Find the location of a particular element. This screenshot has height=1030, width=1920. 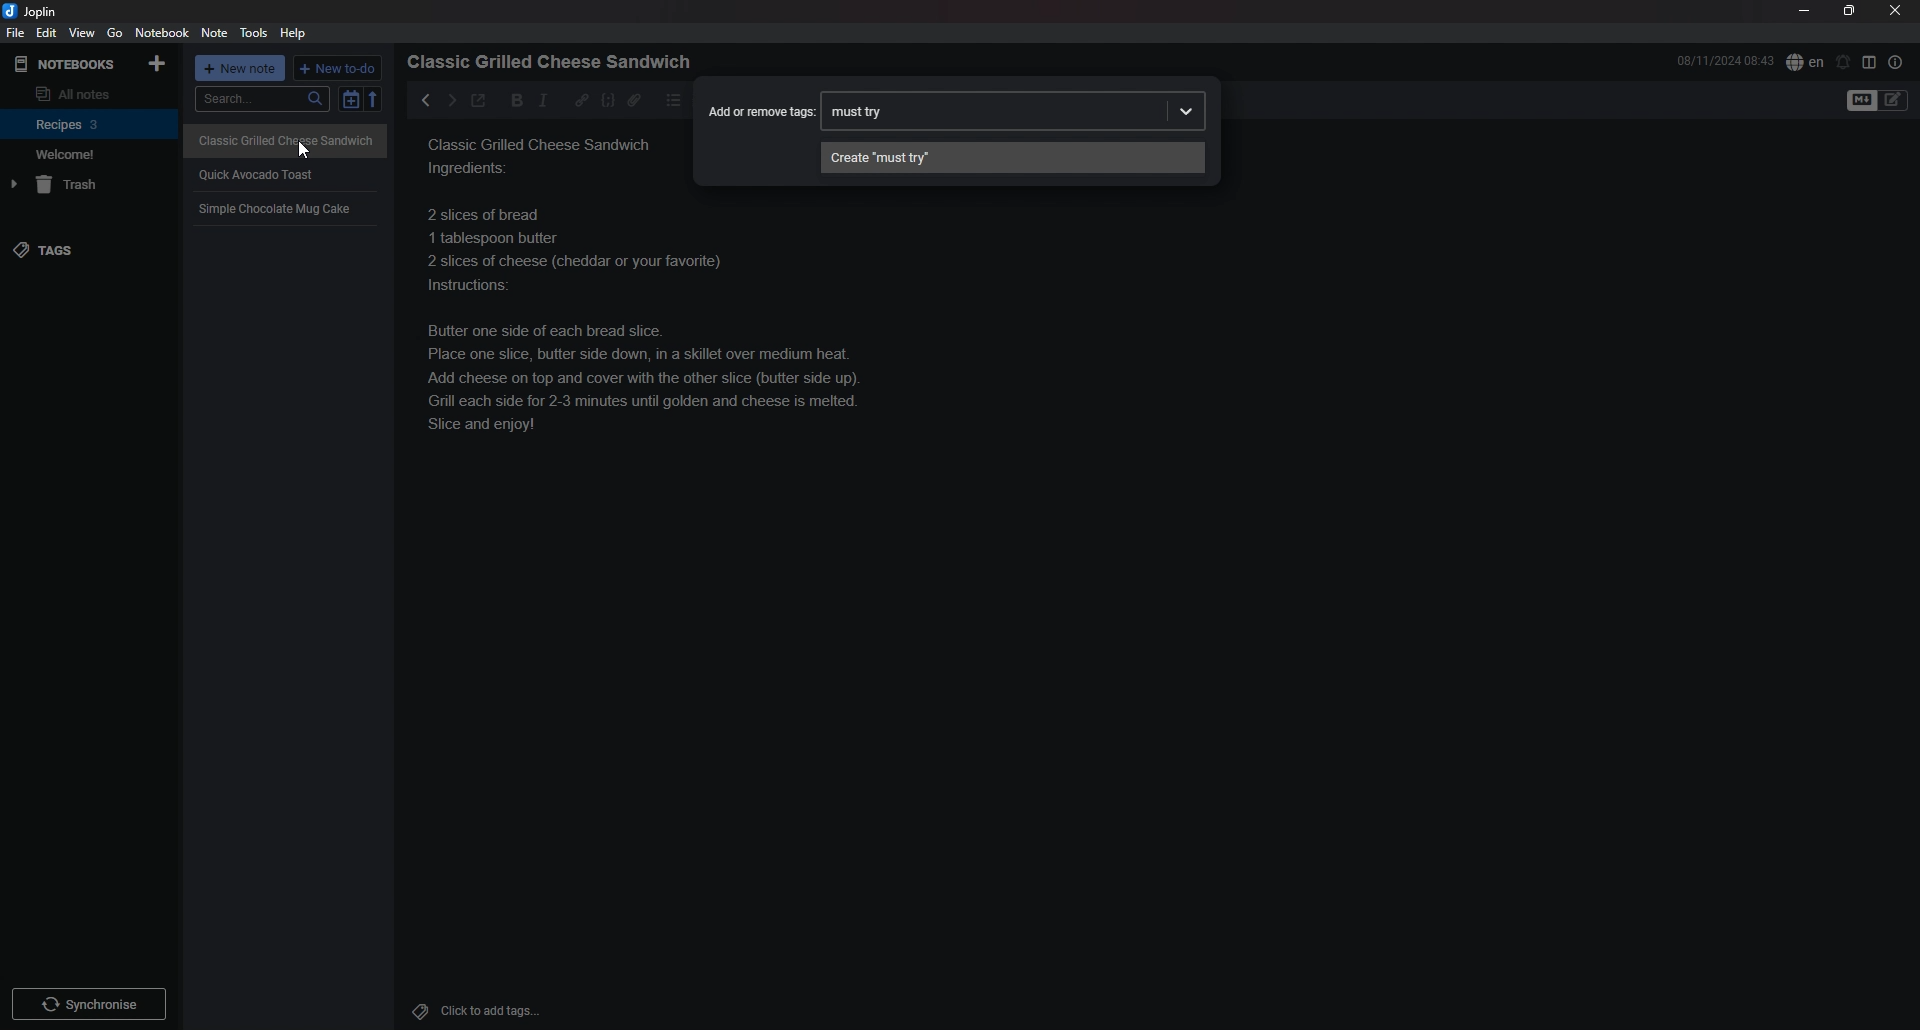

cursor is located at coordinates (305, 151).